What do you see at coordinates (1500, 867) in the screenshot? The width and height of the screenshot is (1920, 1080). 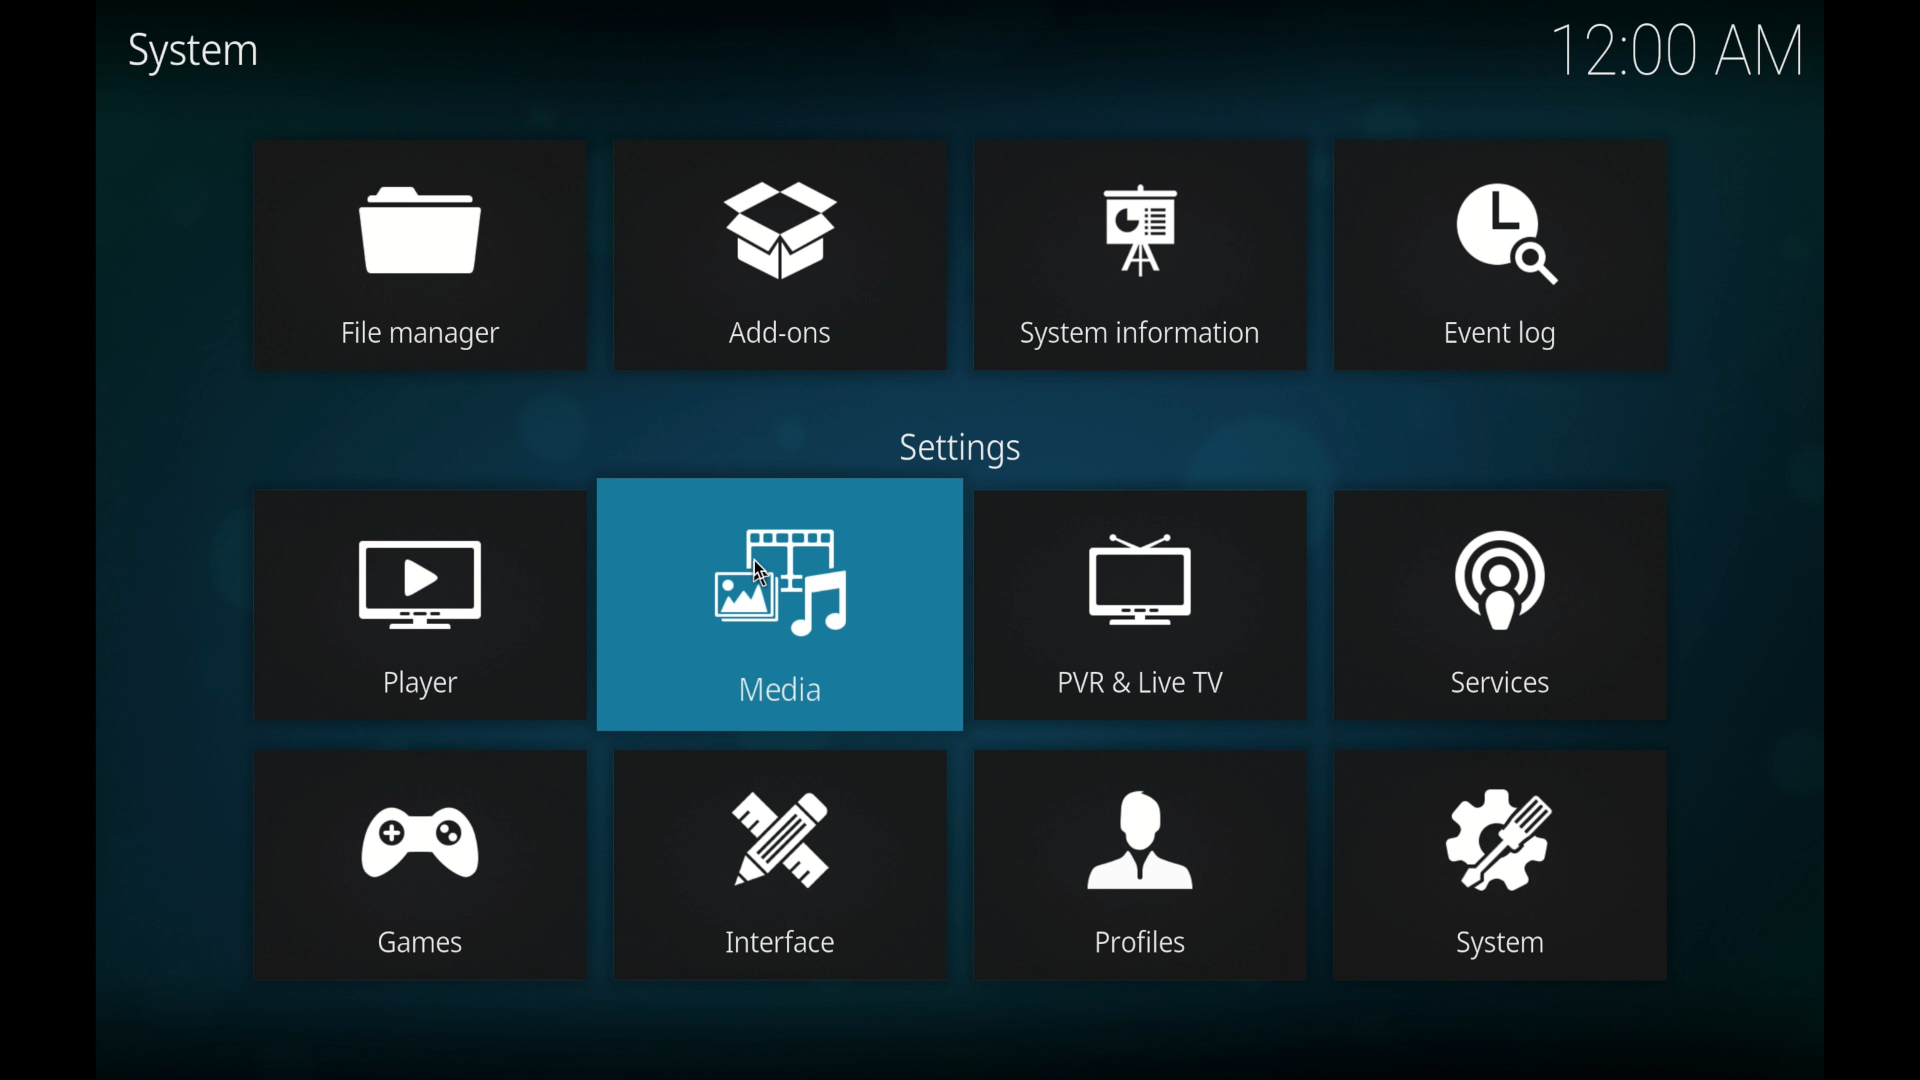 I see `system` at bounding box center [1500, 867].